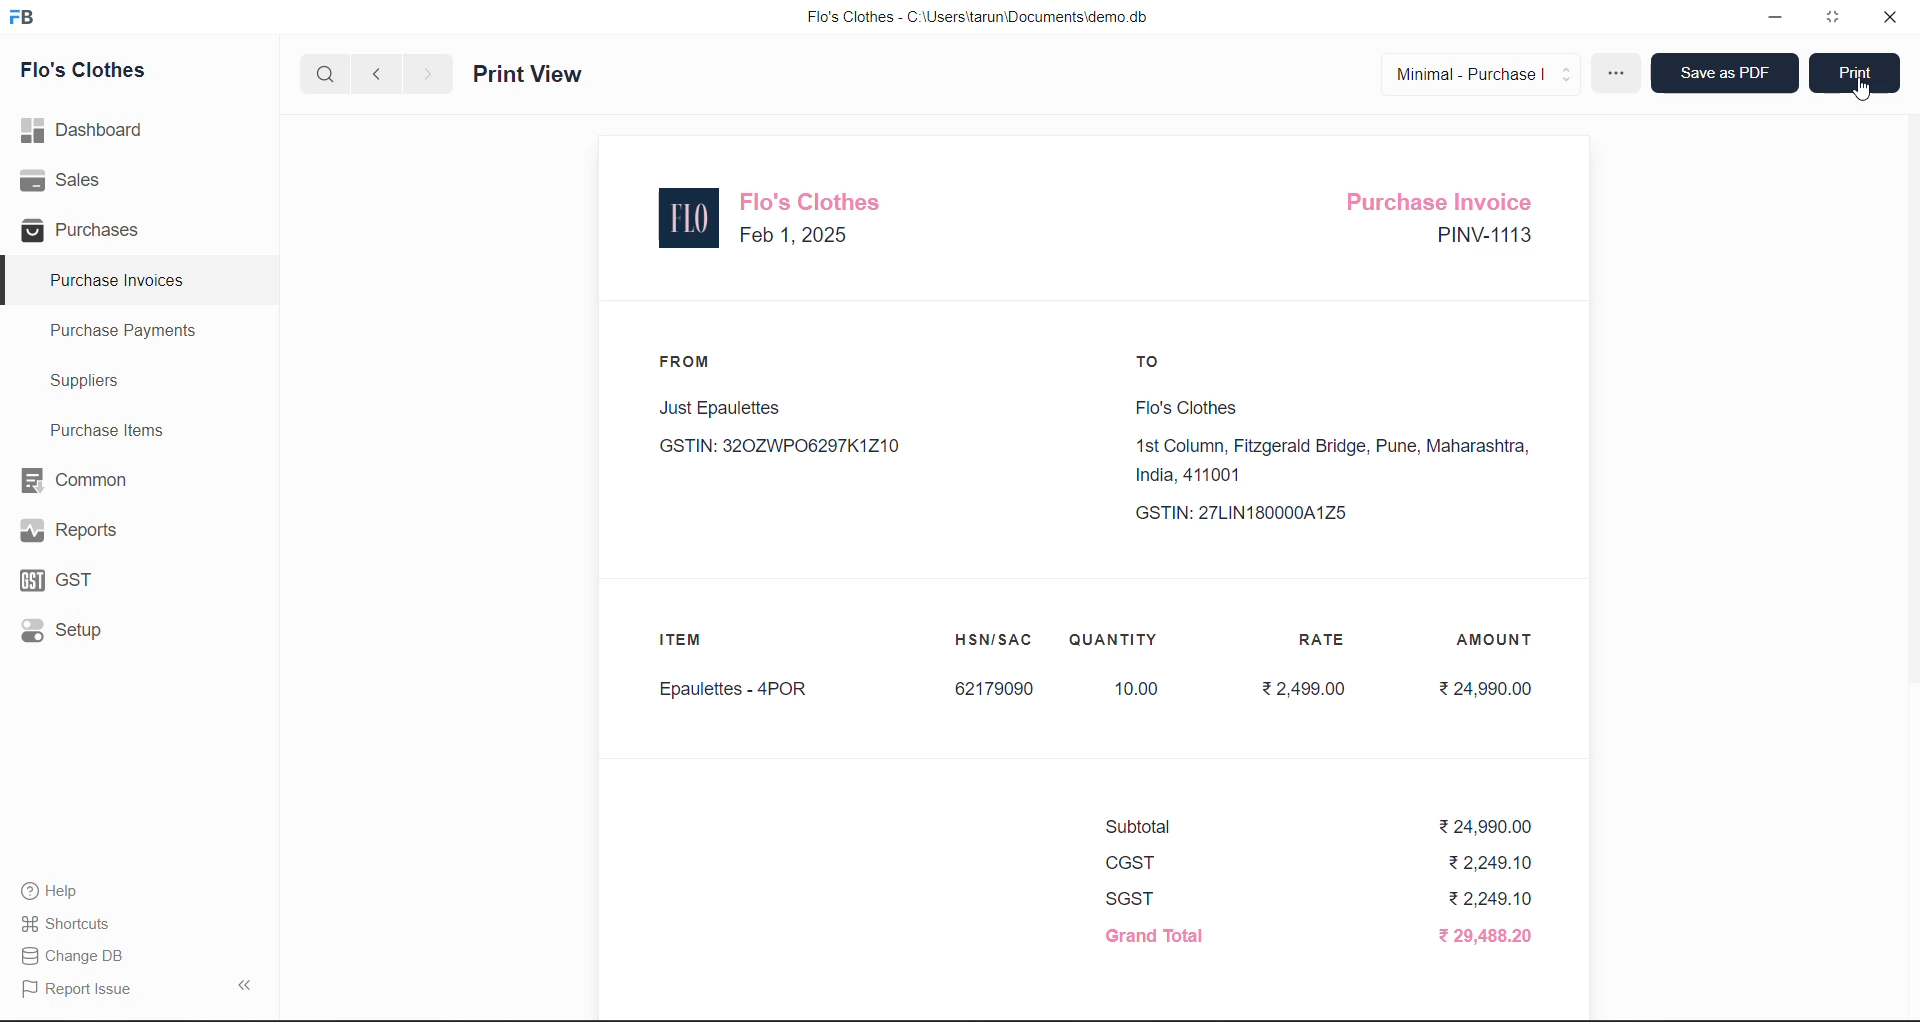  Describe the element at coordinates (689, 644) in the screenshot. I see `ITEM` at that location.